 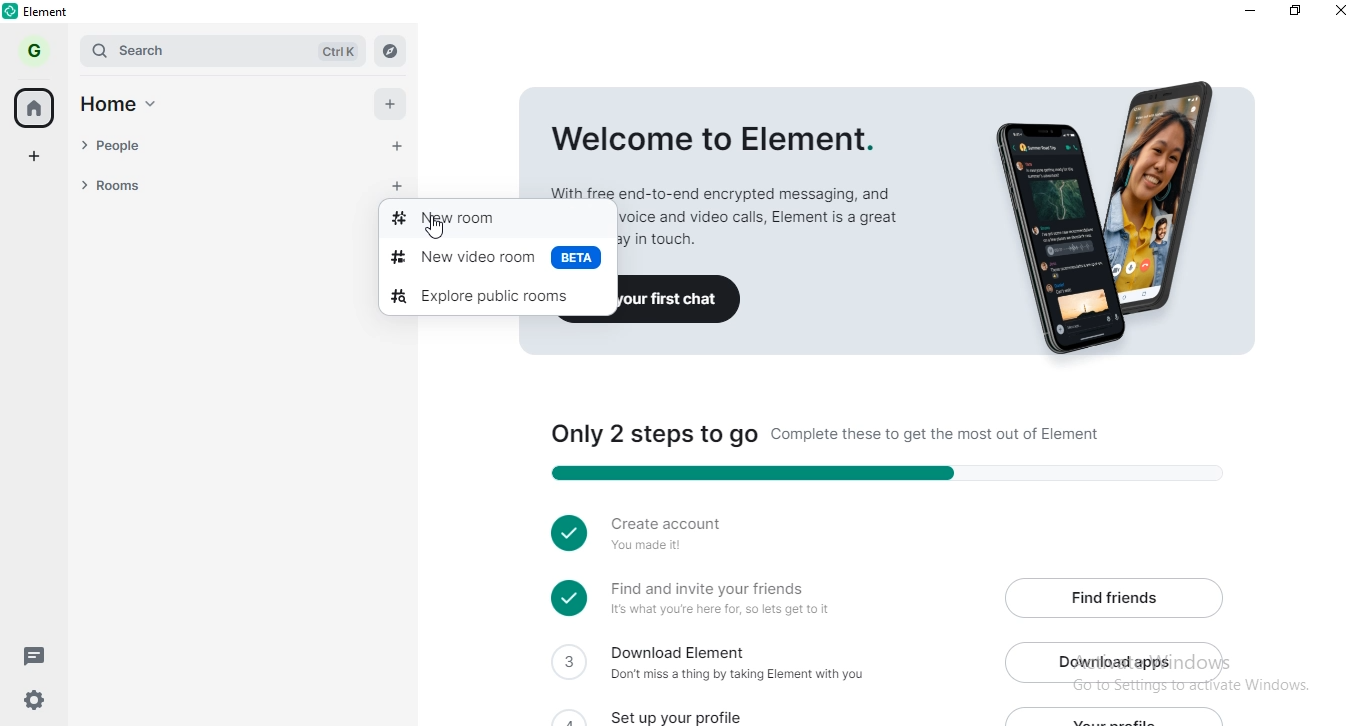 I want to click on minimise, so click(x=1243, y=11).